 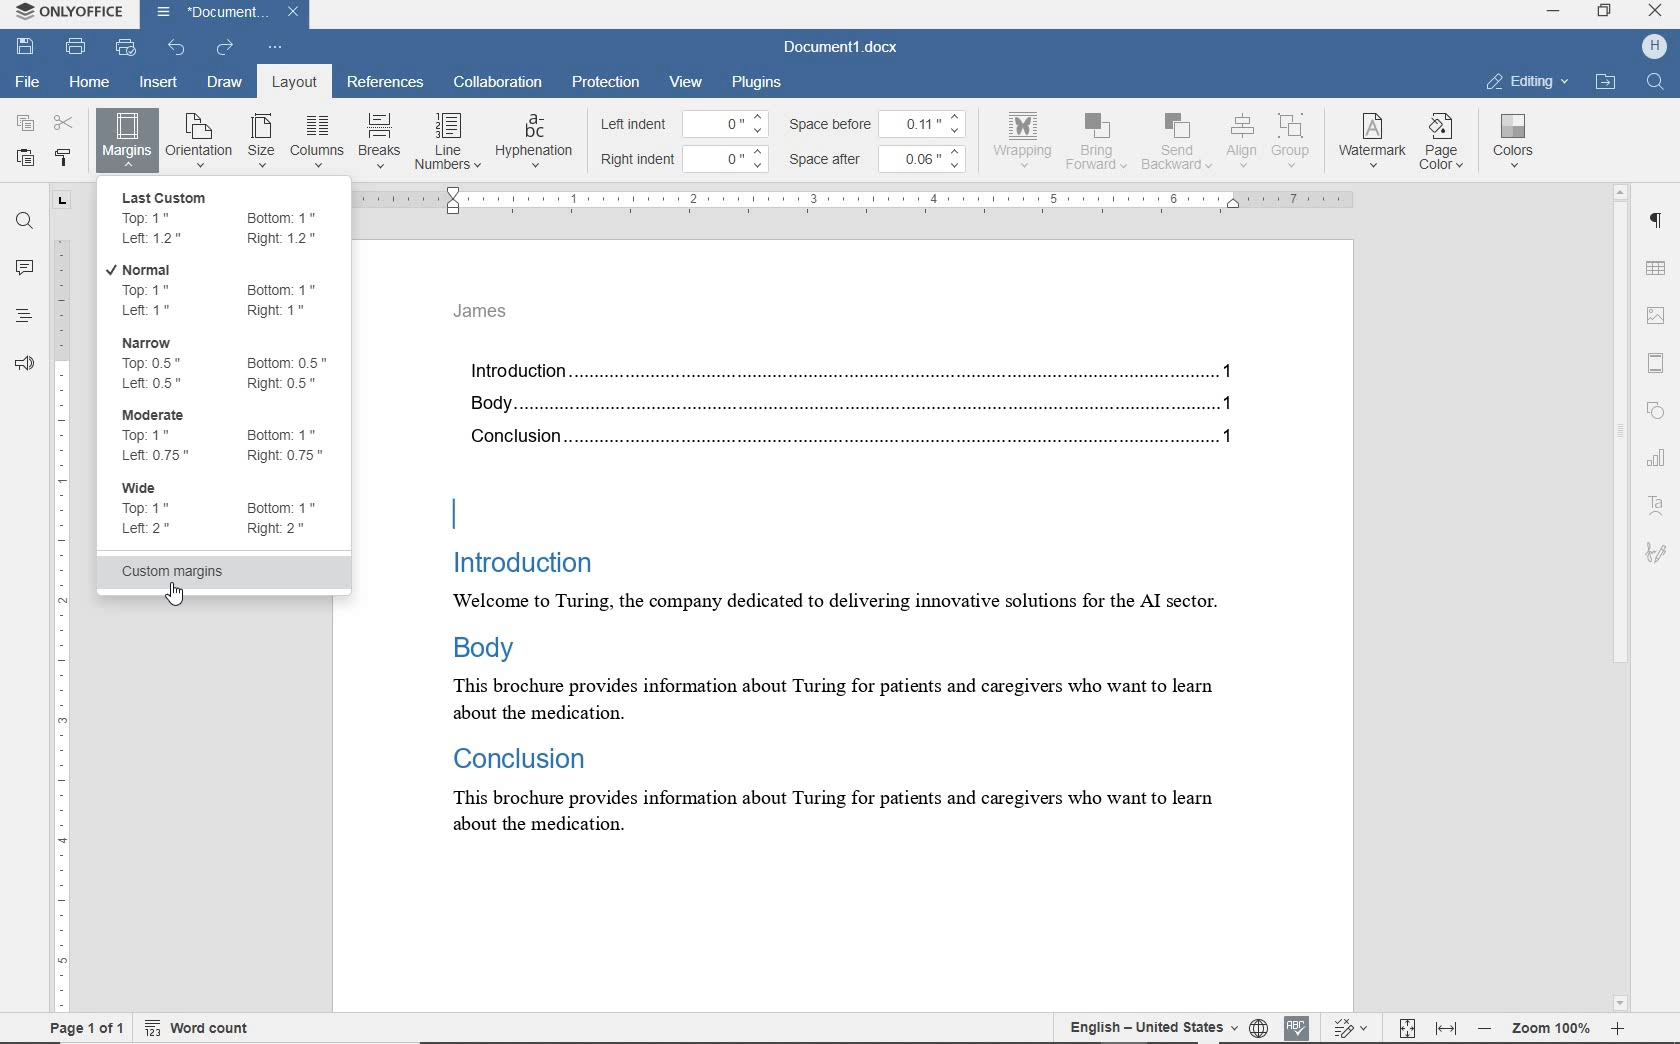 What do you see at coordinates (686, 82) in the screenshot?
I see `view` at bounding box center [686, 82].